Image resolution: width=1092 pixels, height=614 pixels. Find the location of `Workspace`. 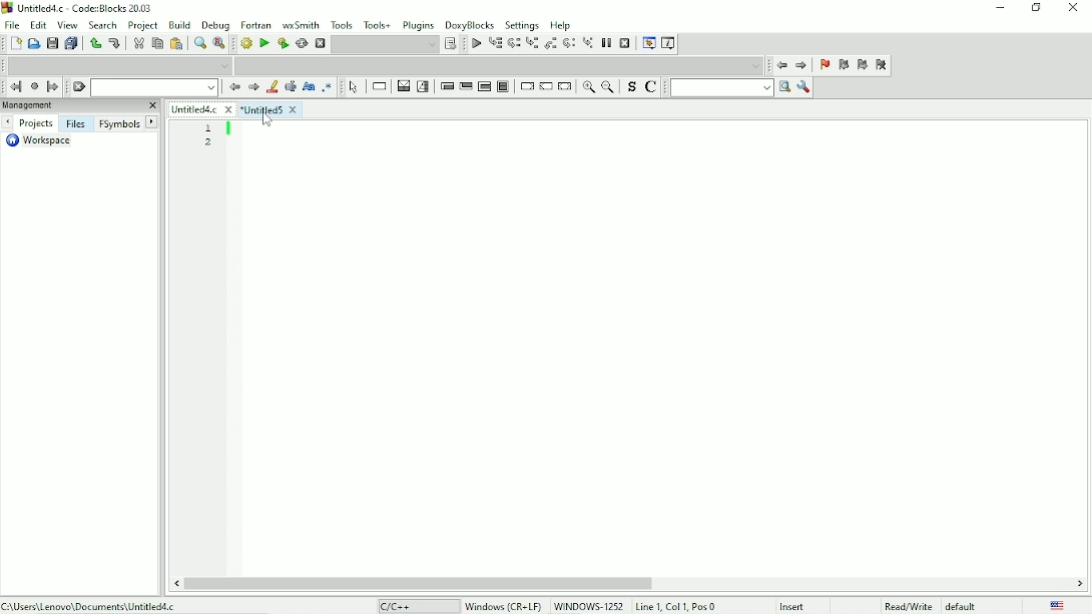

Workspace is located at coordinates (46, 142).